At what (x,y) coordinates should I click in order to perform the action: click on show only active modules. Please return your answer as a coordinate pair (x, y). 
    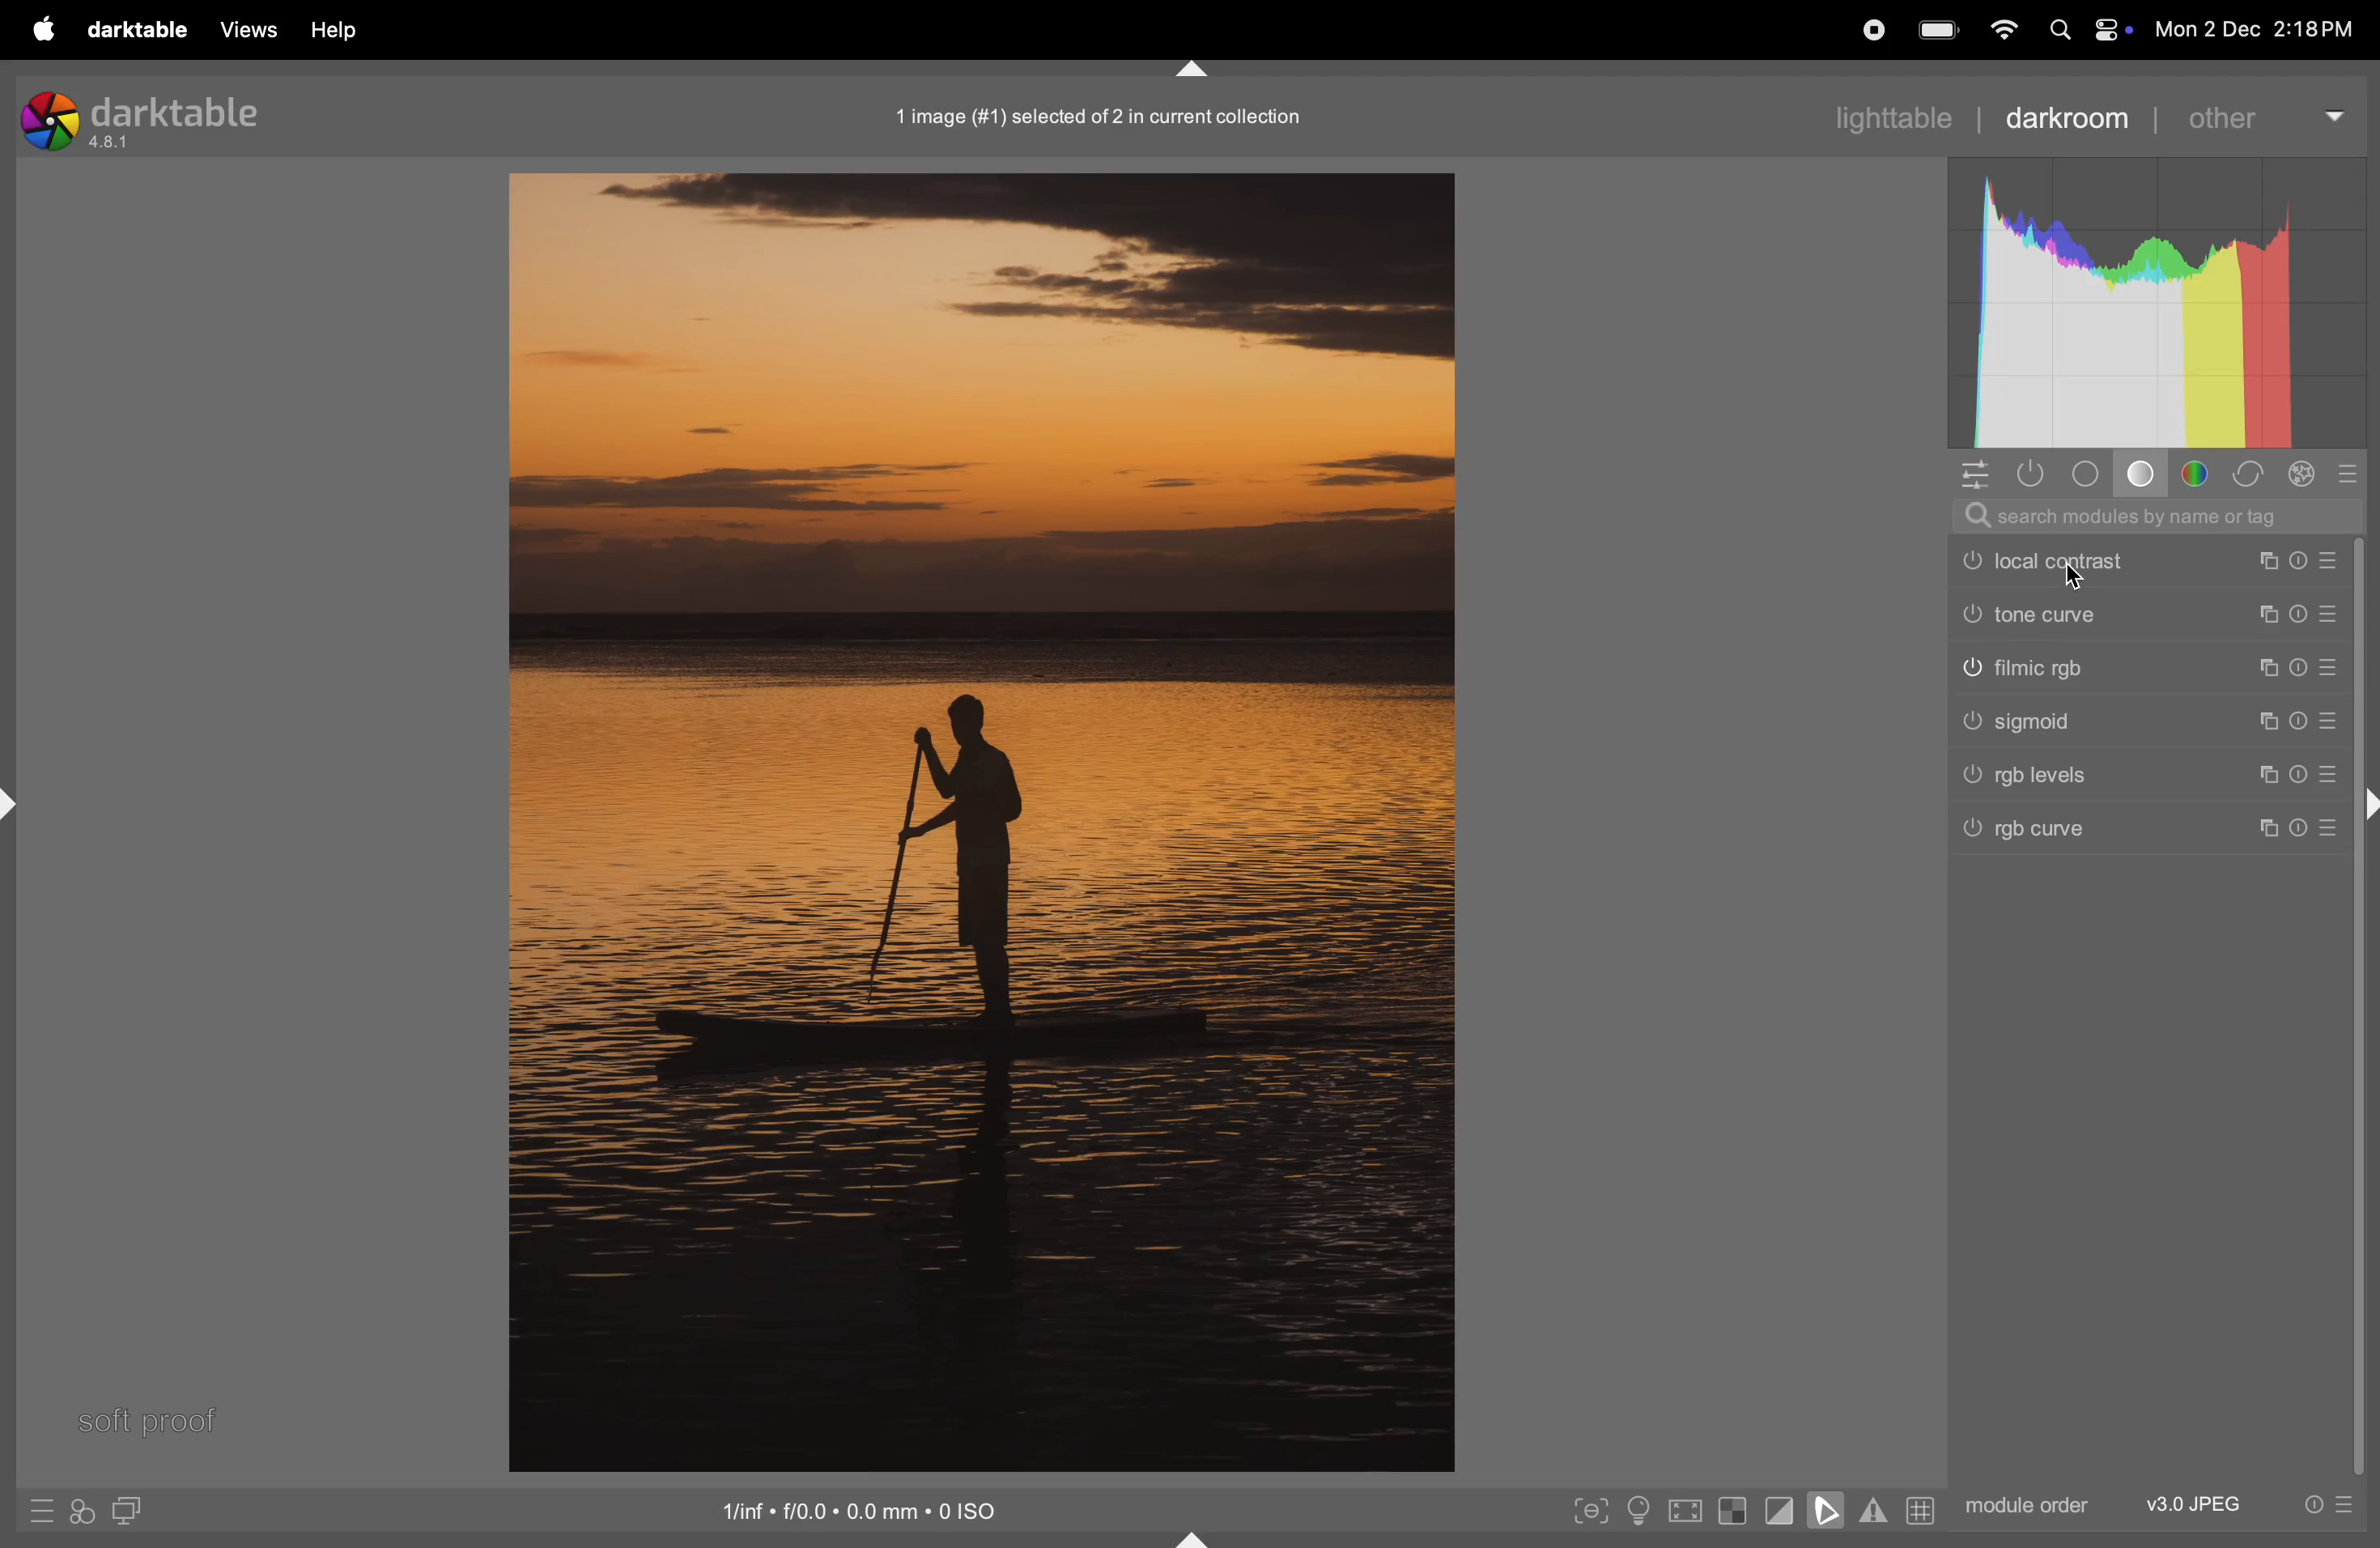
    Looking at the image, I should click on (2031, 474).